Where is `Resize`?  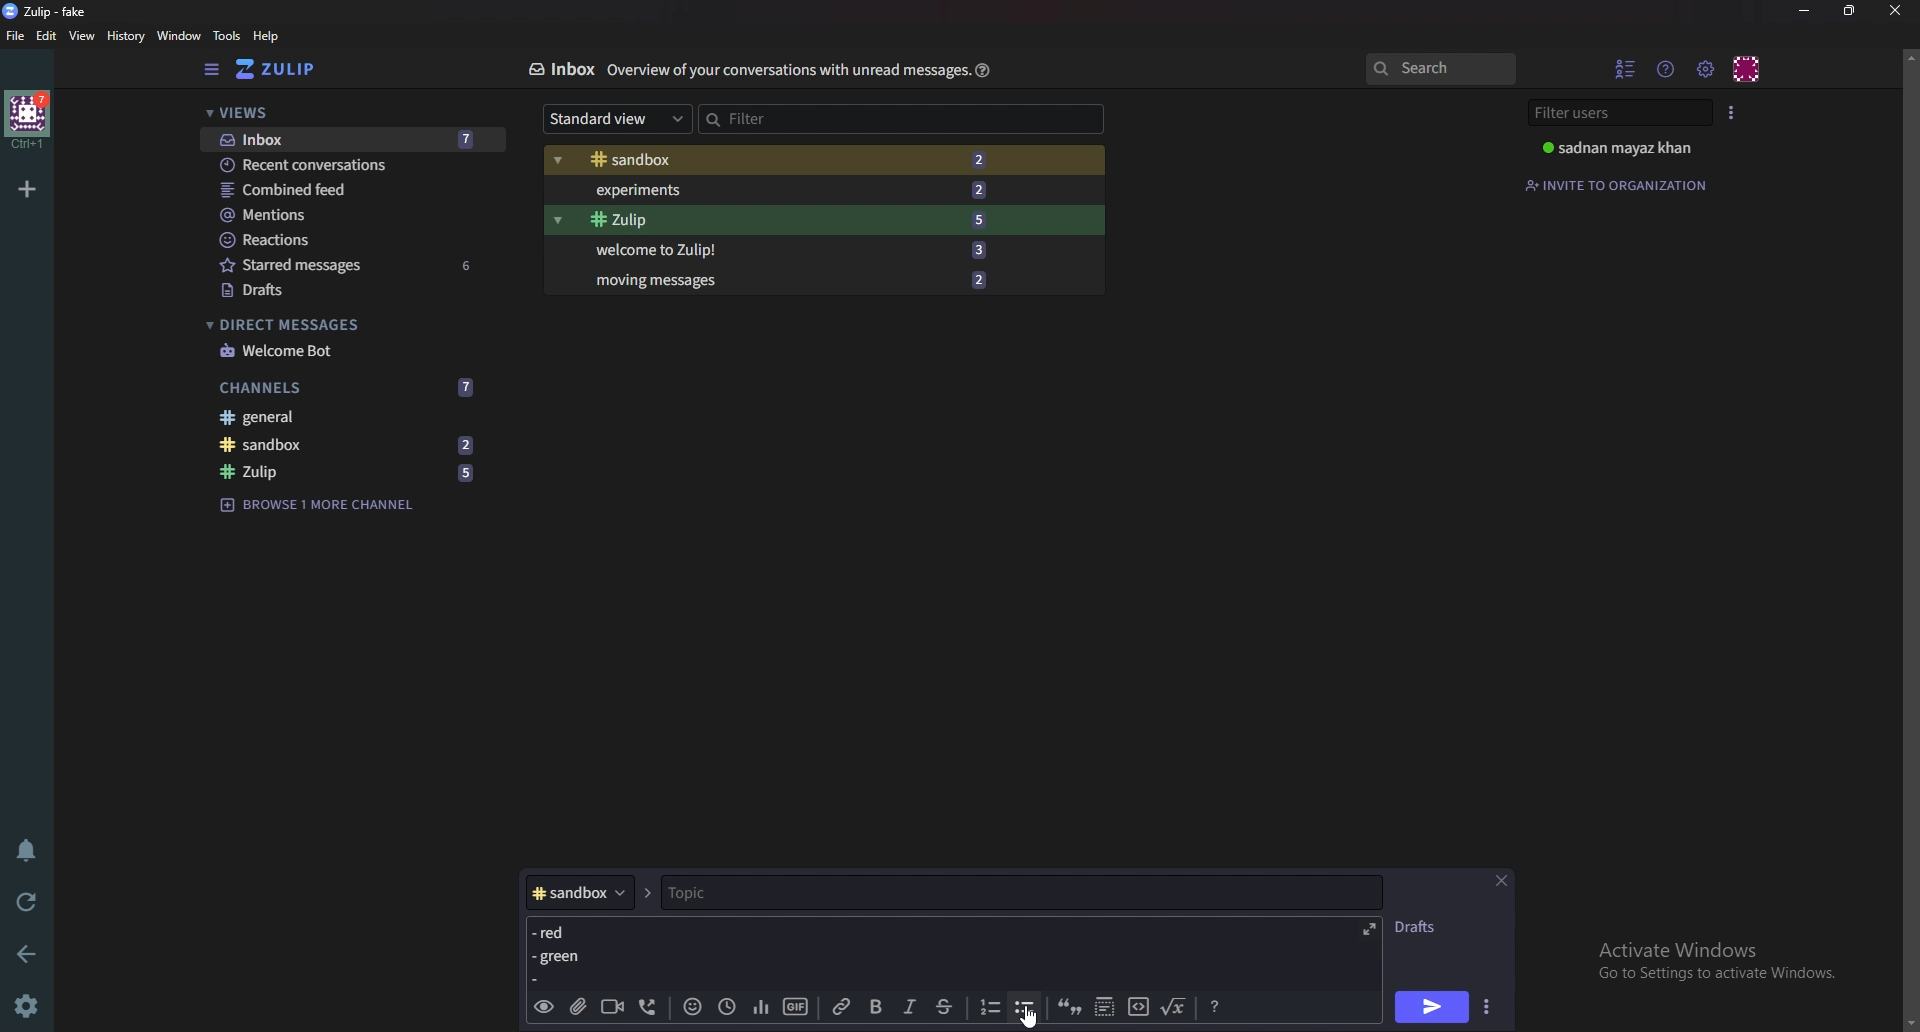
Resize is located at coordinates (1853, 10).